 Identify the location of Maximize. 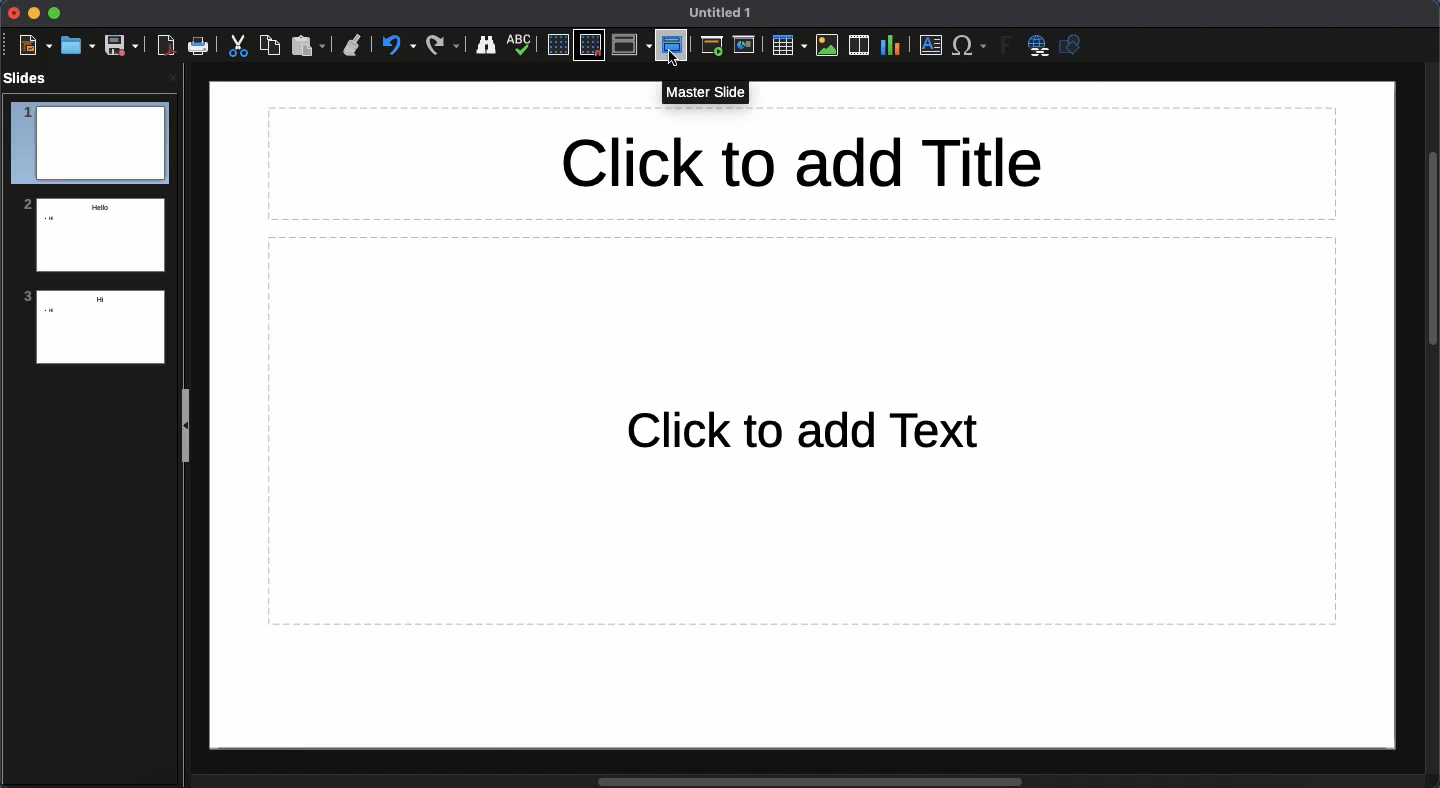
(54, 14).